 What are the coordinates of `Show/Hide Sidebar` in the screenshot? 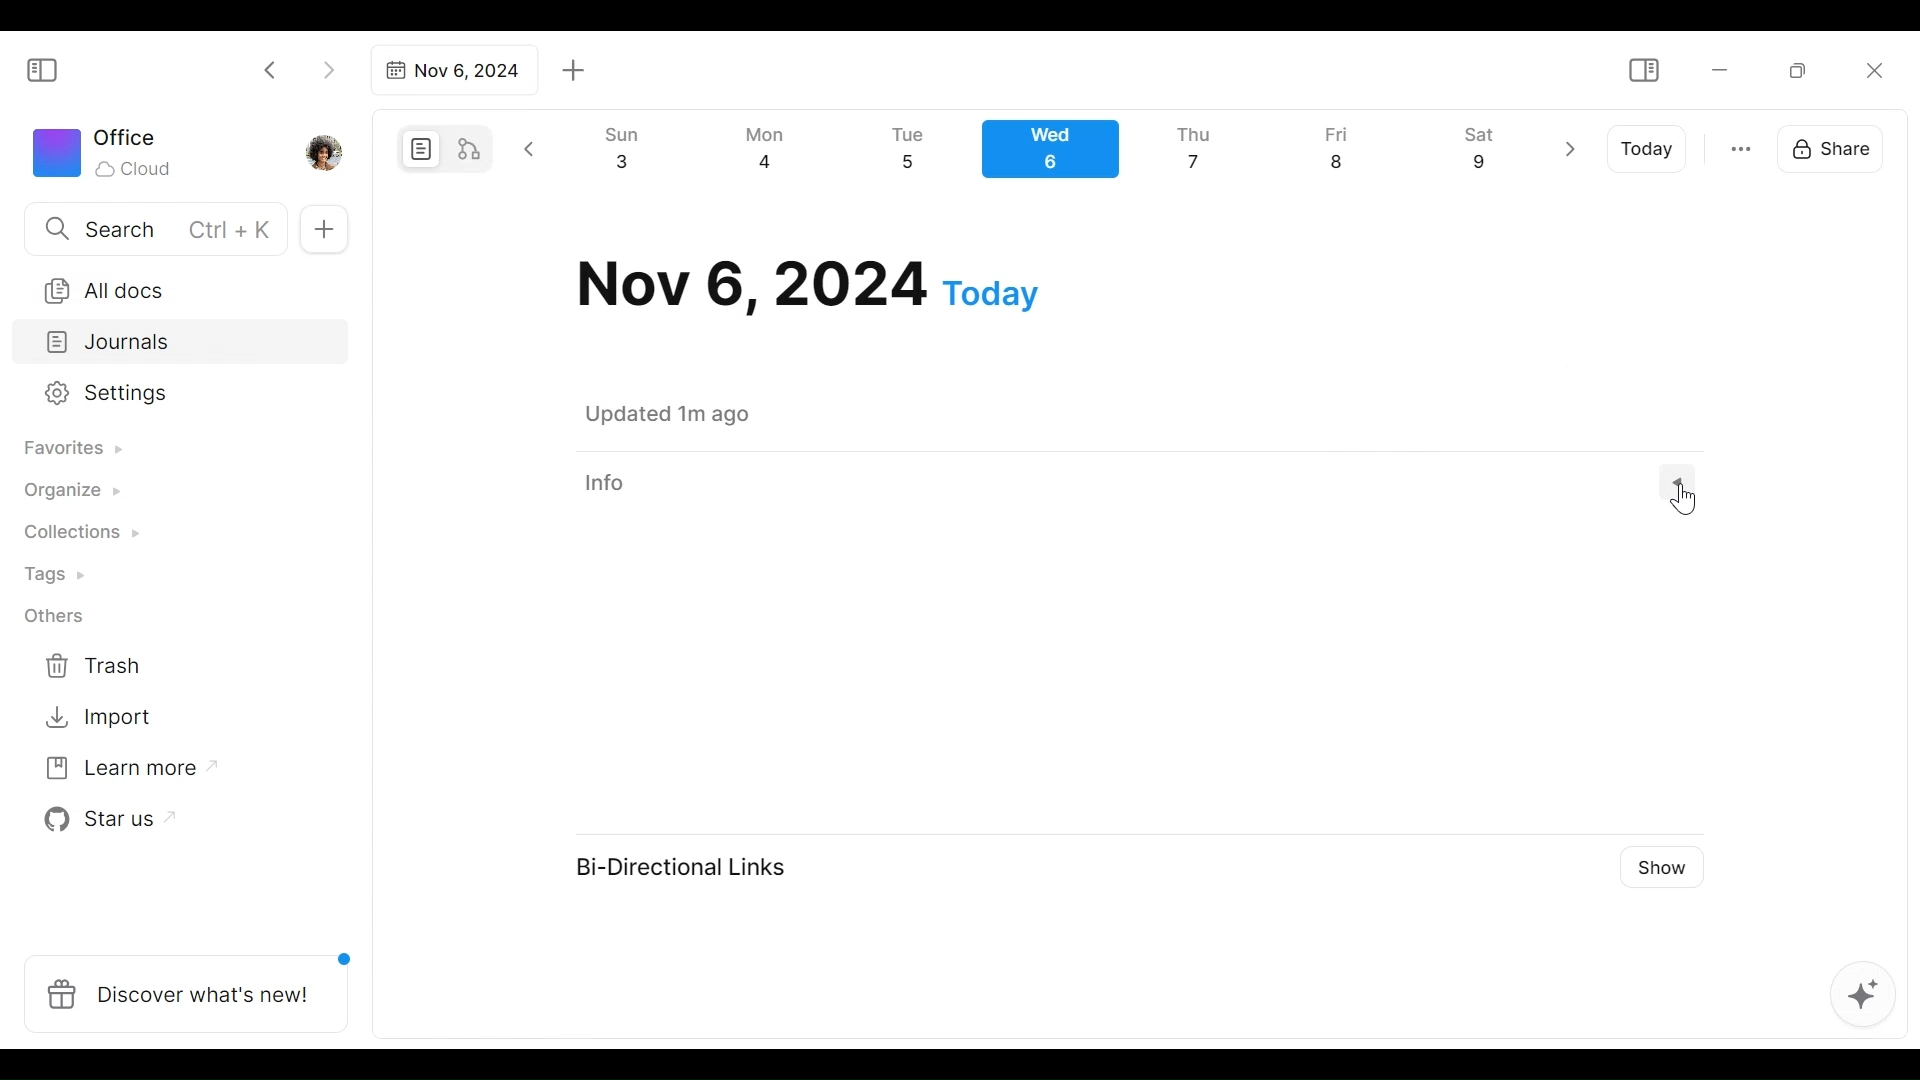 It's located at (1643, 71).